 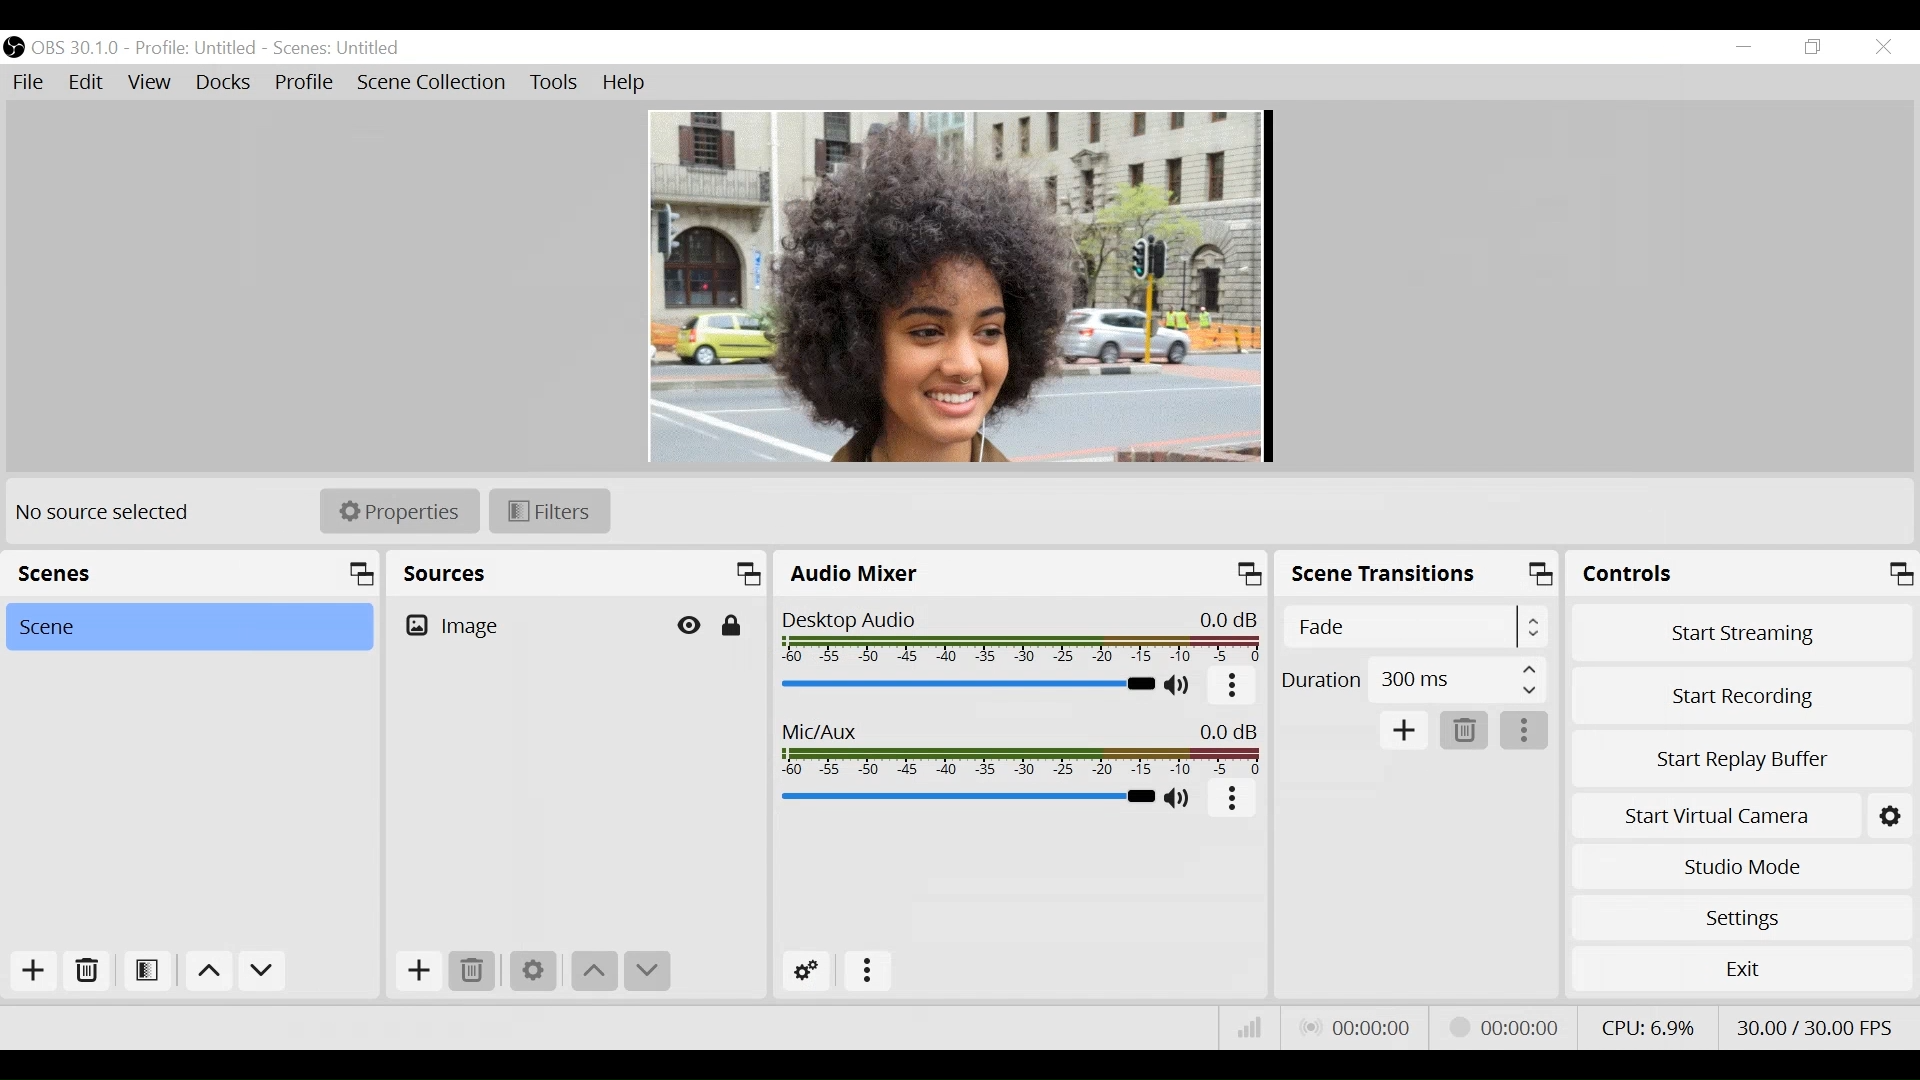 What do you see at coordinates (1652, 1025) in the screenshot?
I see `CPU Usage` at bounding box center [1652, 1025].